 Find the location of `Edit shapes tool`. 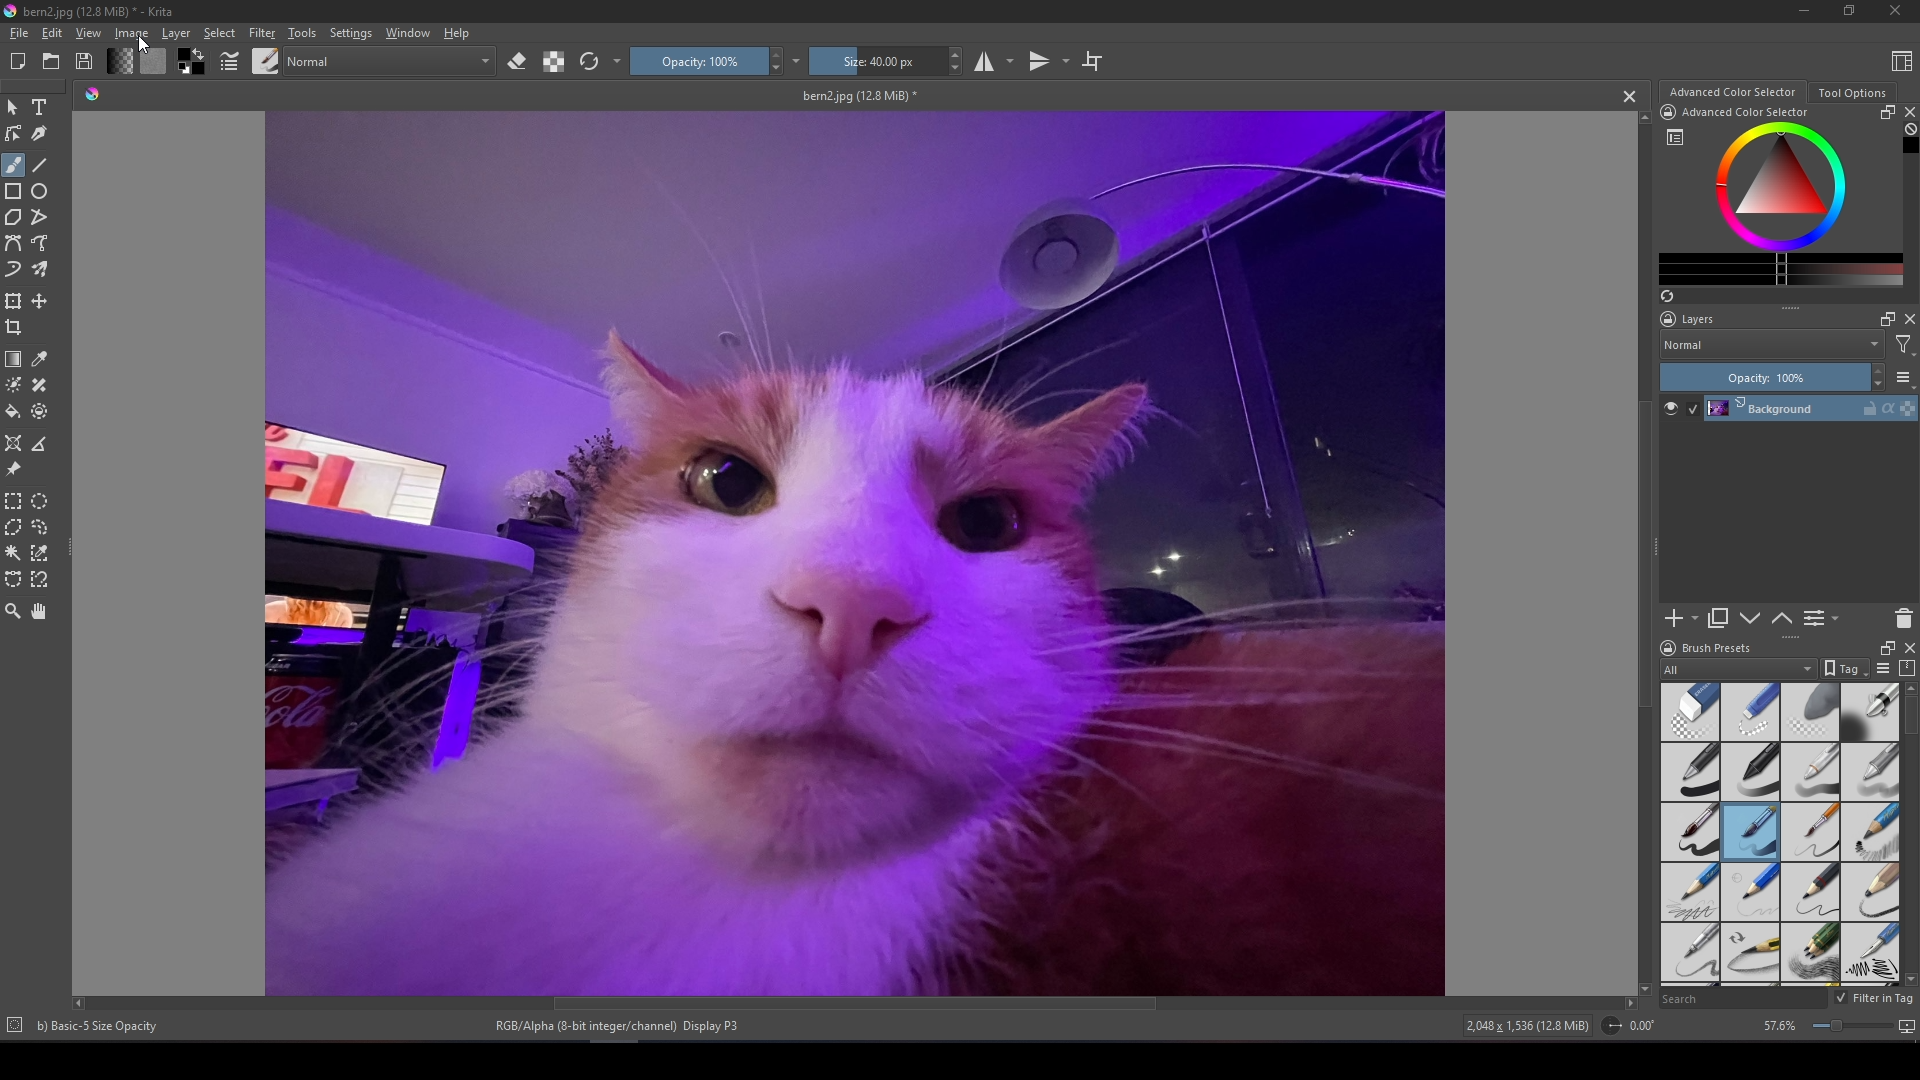

Edit shapes tool is located at coordinates (13, 133).